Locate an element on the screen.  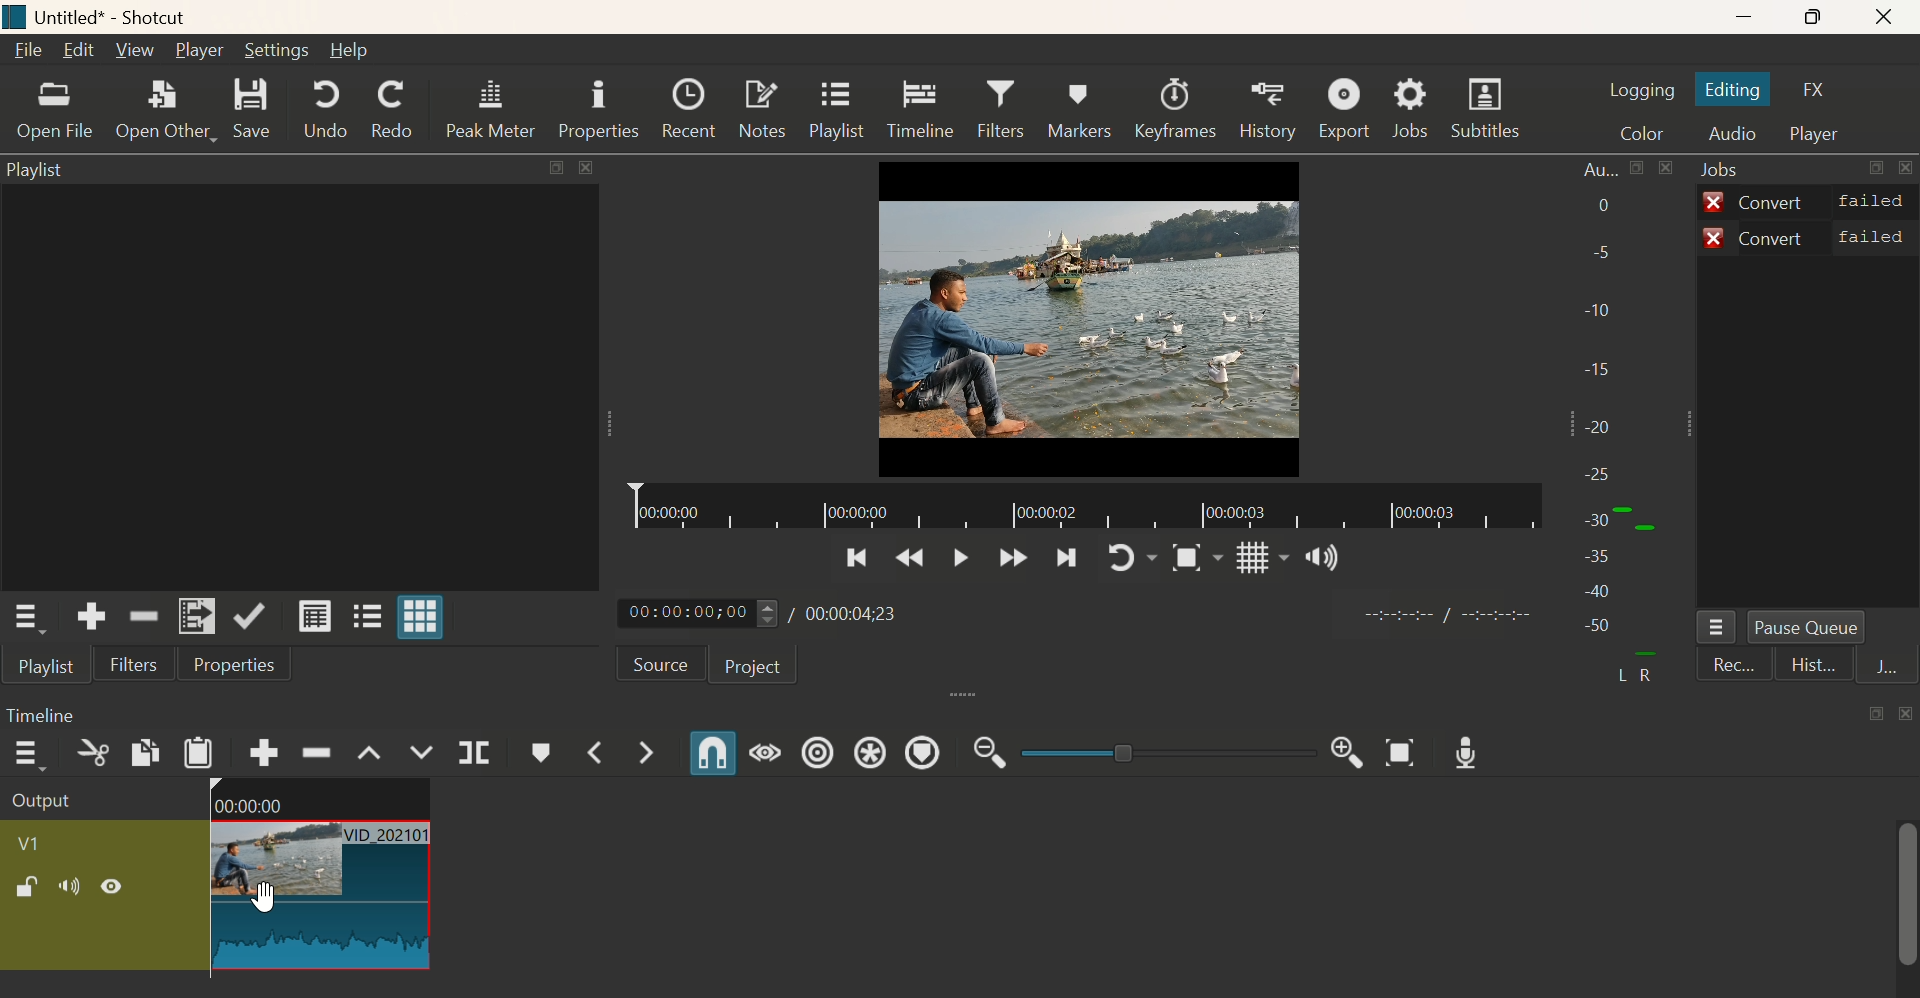
Update is located at coordinates (253, 617).